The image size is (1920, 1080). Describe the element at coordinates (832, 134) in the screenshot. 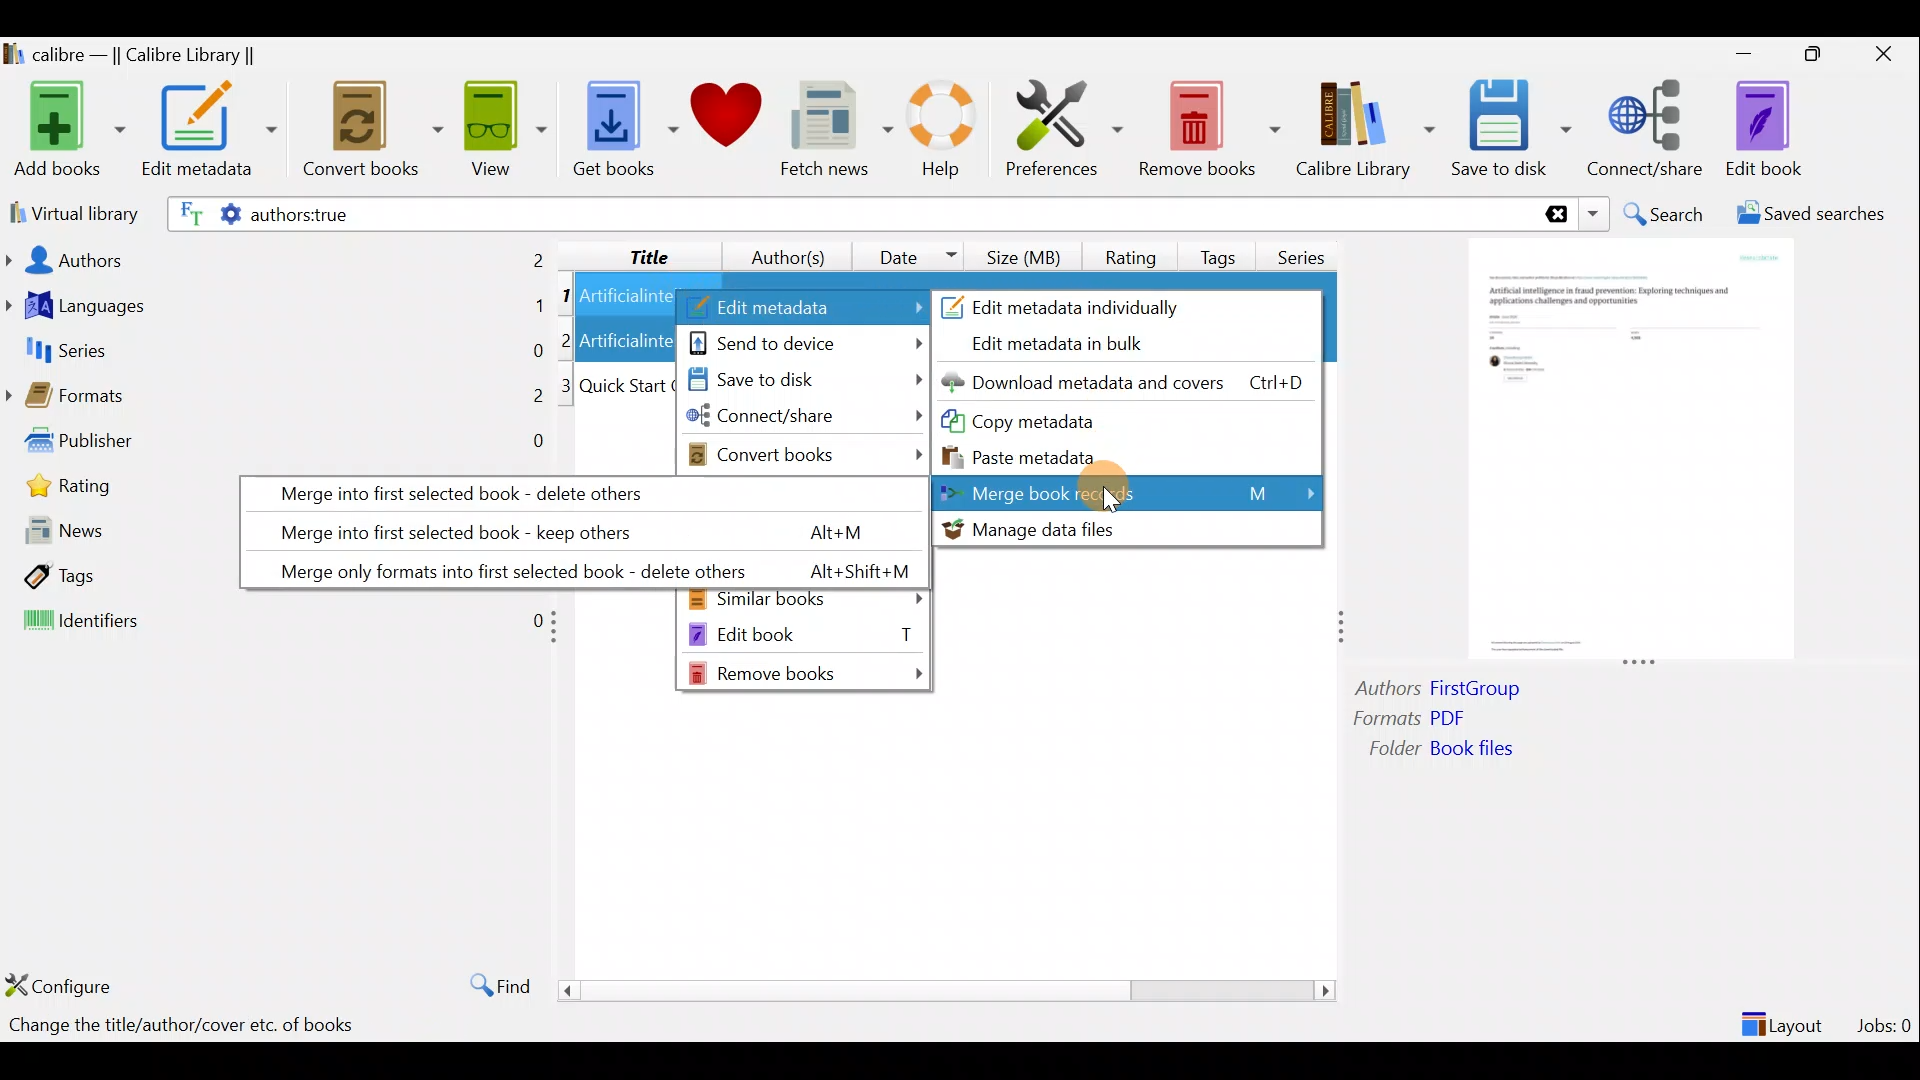

I see `Fetch news` at that location.